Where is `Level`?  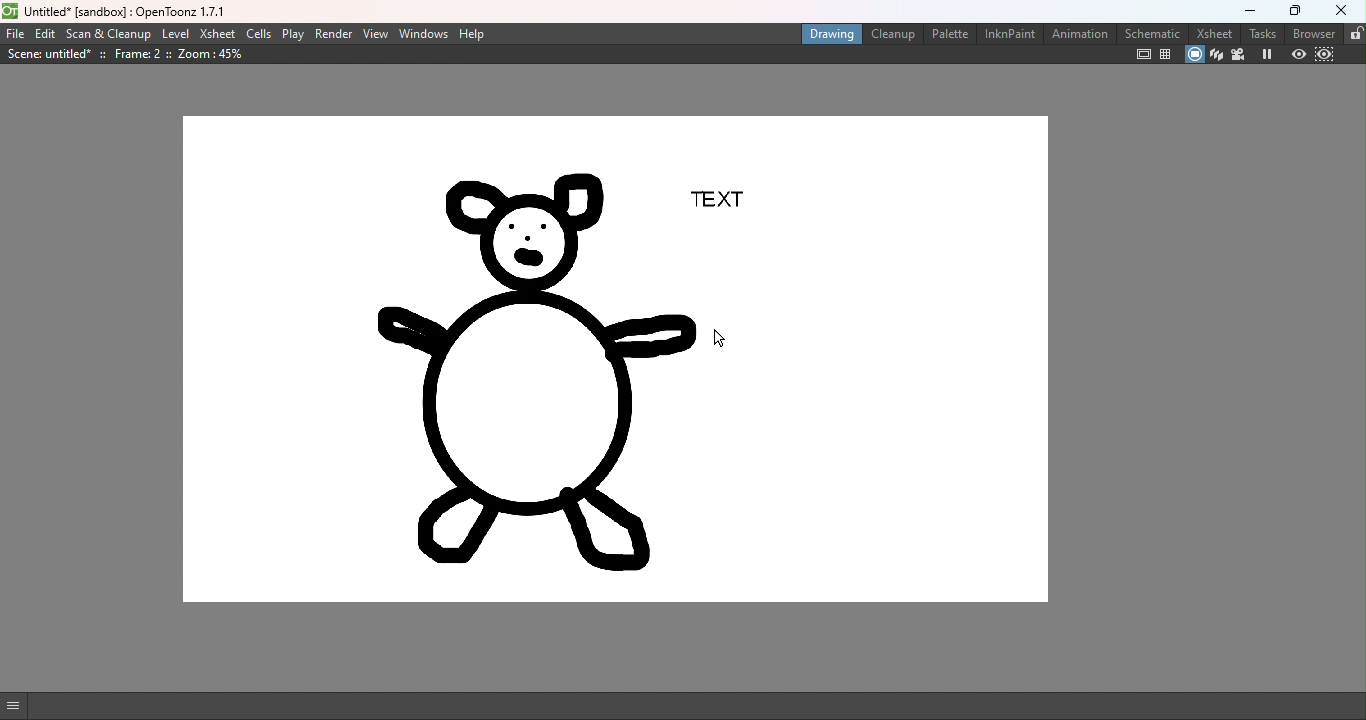 Level is located at coordinates (175, 34).